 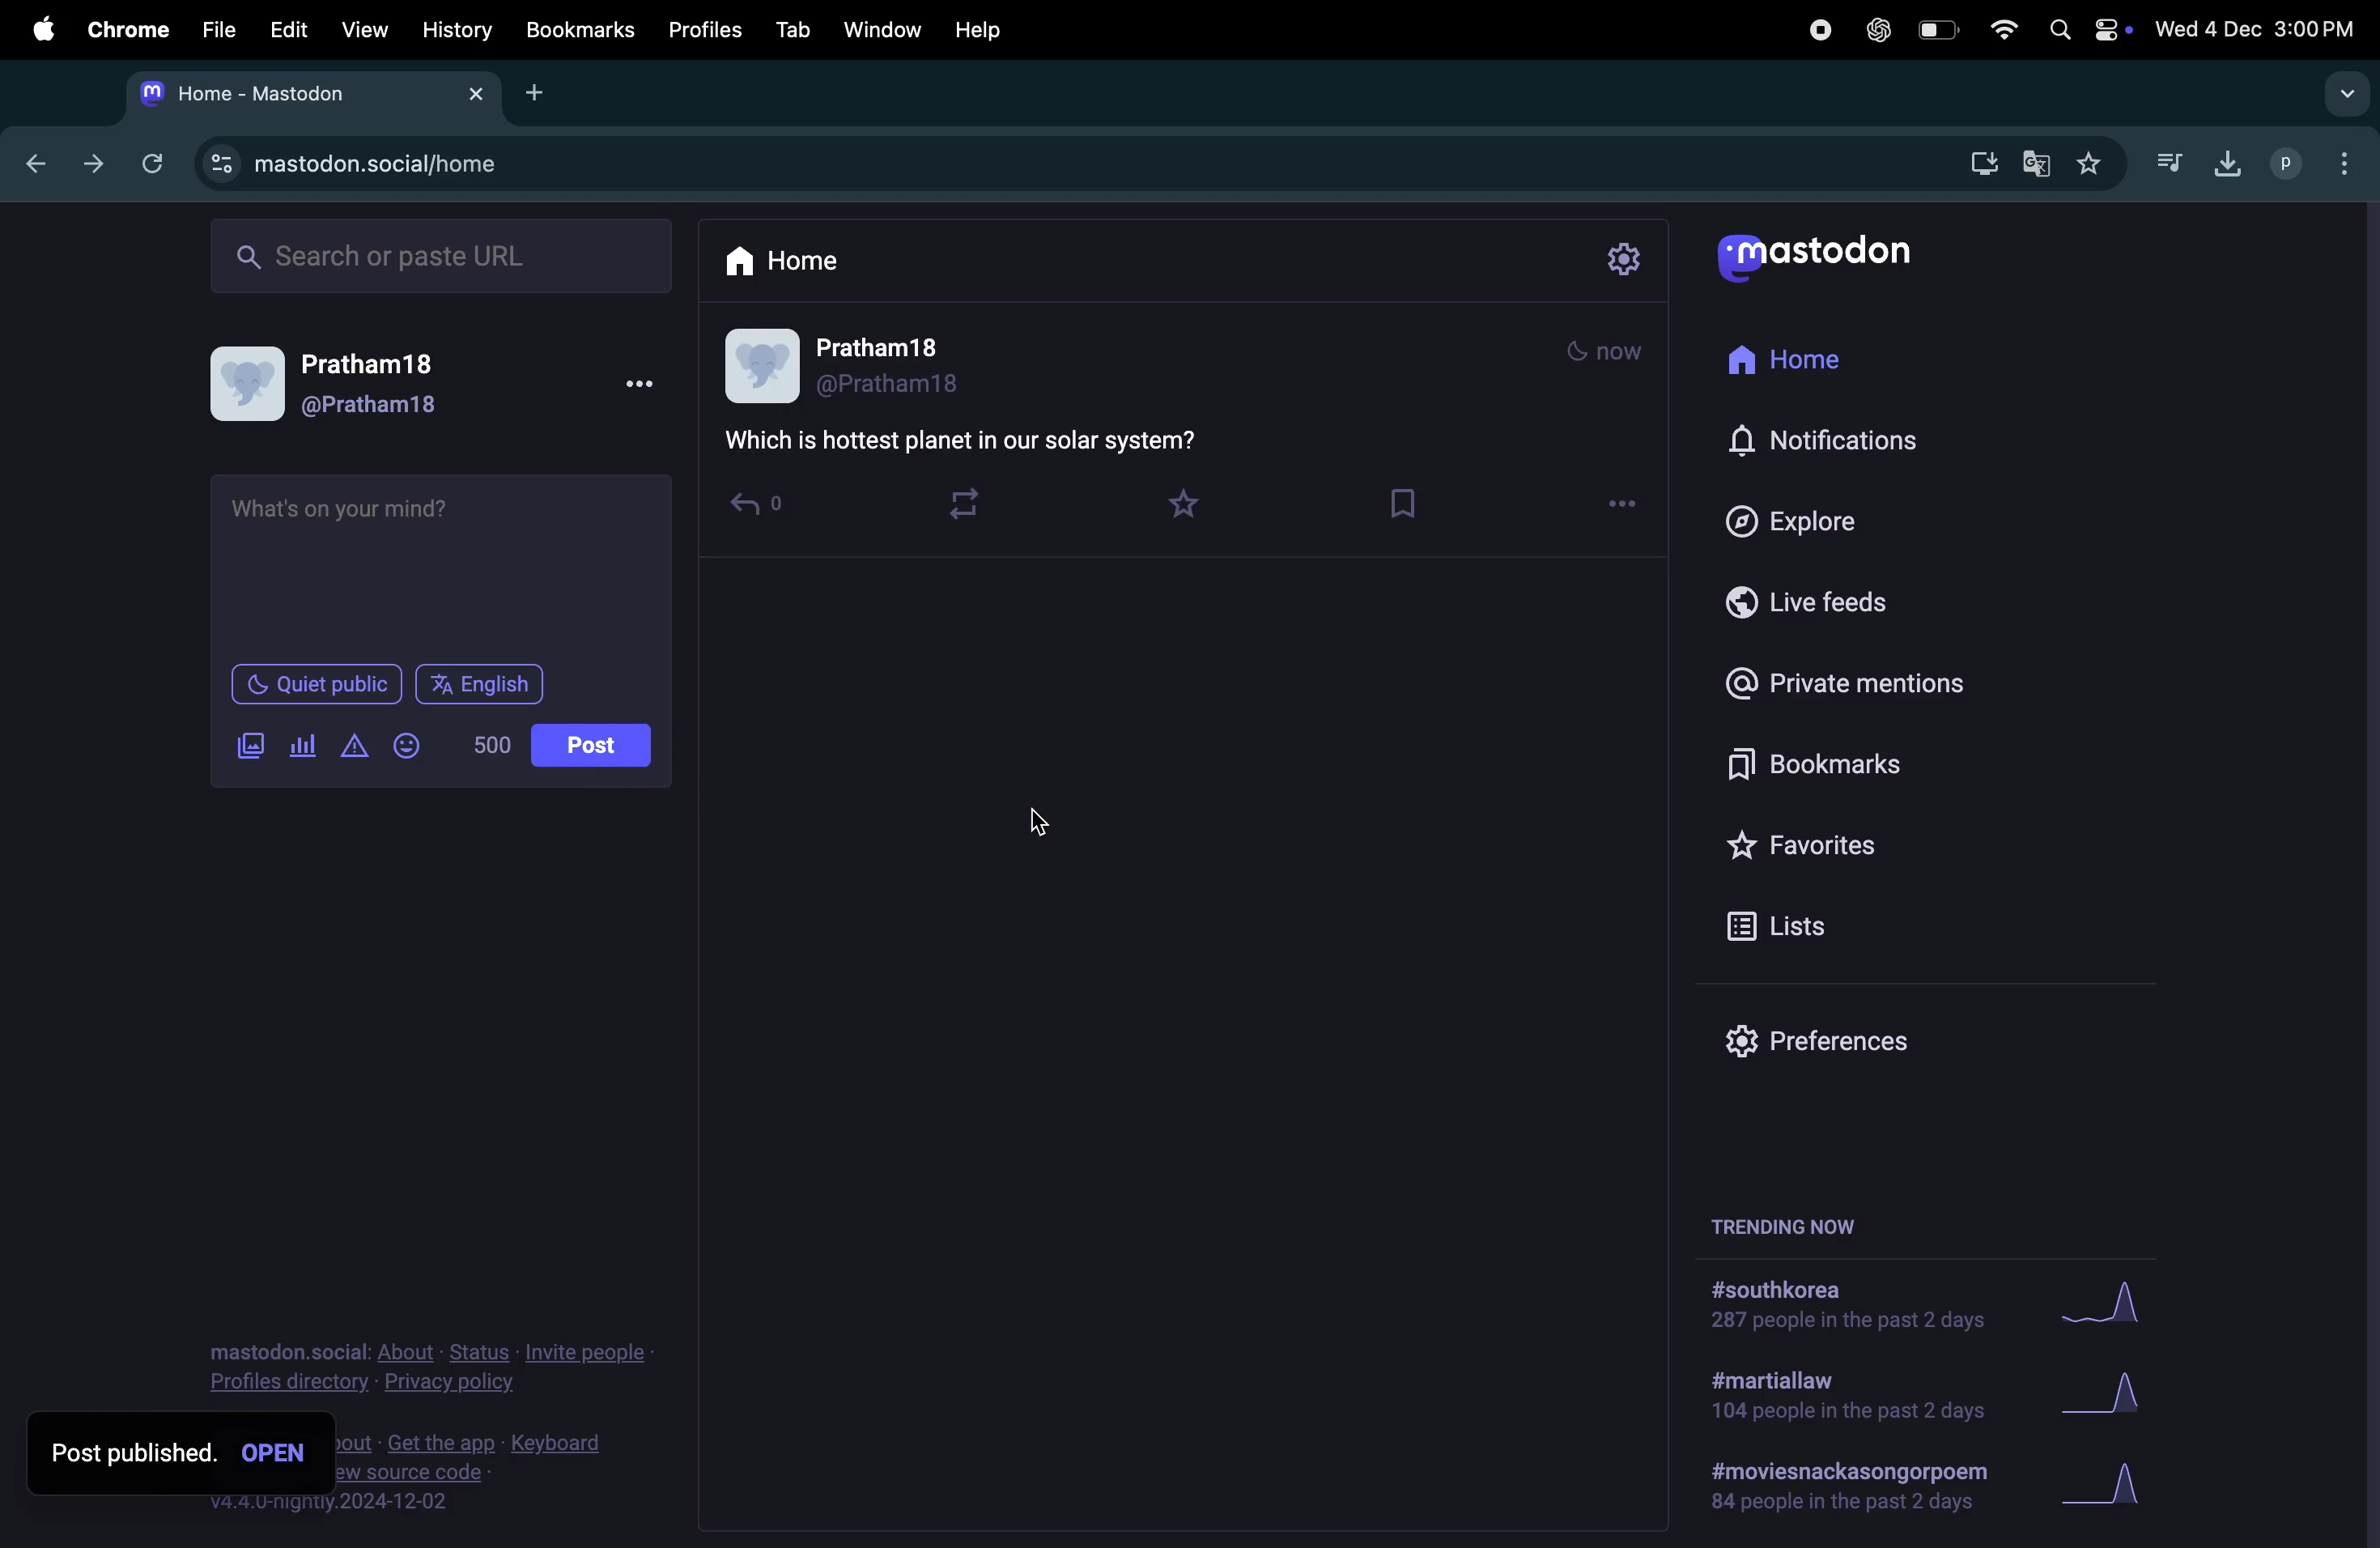 What do you see at coordinates (591, 745) in the screenshot?
I see `post` at bounding box center [591, 745].